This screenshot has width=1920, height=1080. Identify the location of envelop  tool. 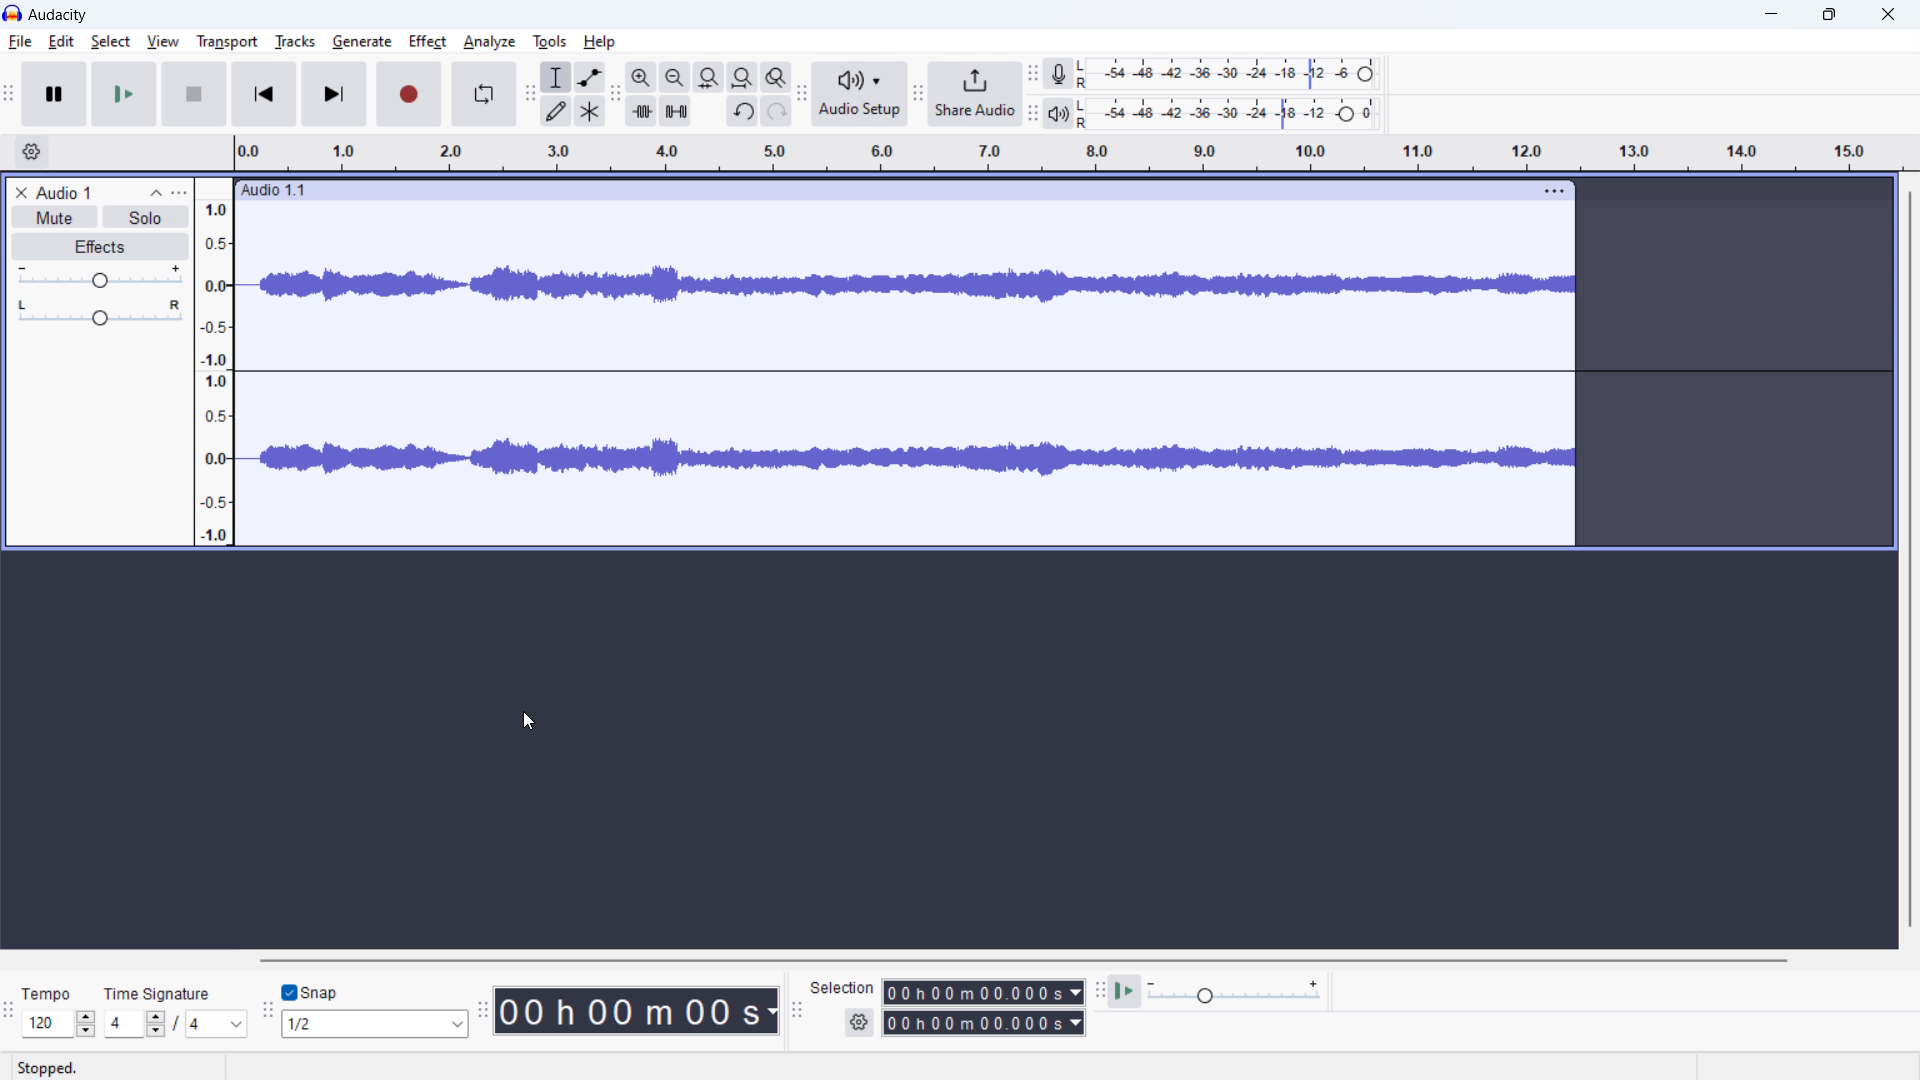
(590, 77).